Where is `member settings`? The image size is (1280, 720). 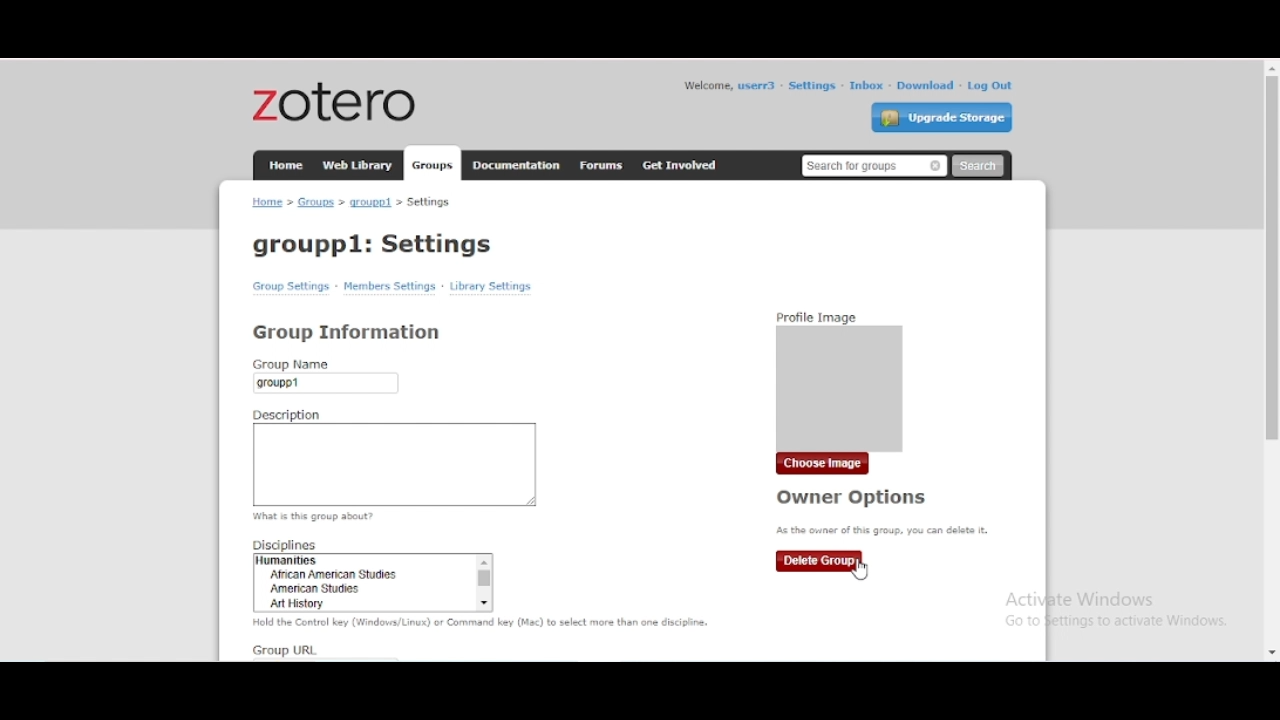
member settings is located at coordinates (389, 287).